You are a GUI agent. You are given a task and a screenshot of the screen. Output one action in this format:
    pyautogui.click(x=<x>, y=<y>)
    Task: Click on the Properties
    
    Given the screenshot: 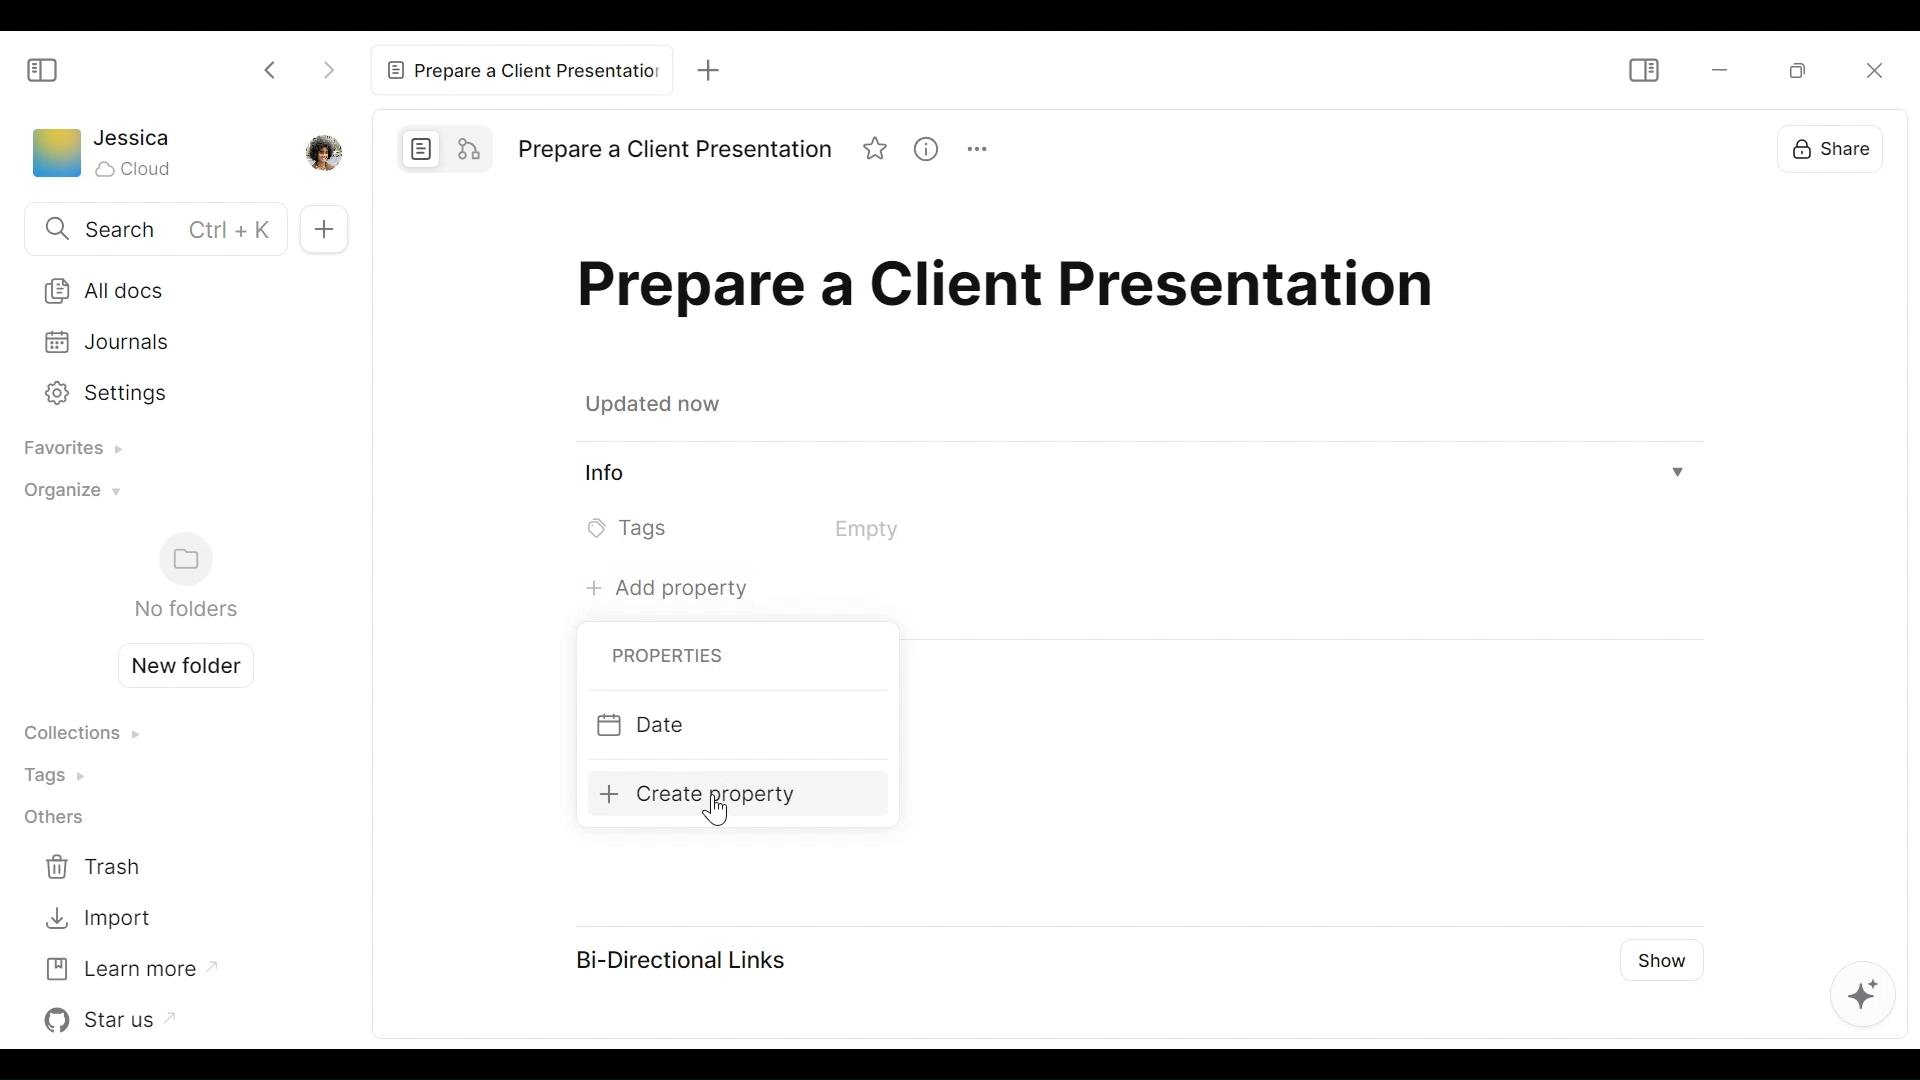 What is the action you would take?
    pyautogui.click(x=663, y=657)
    